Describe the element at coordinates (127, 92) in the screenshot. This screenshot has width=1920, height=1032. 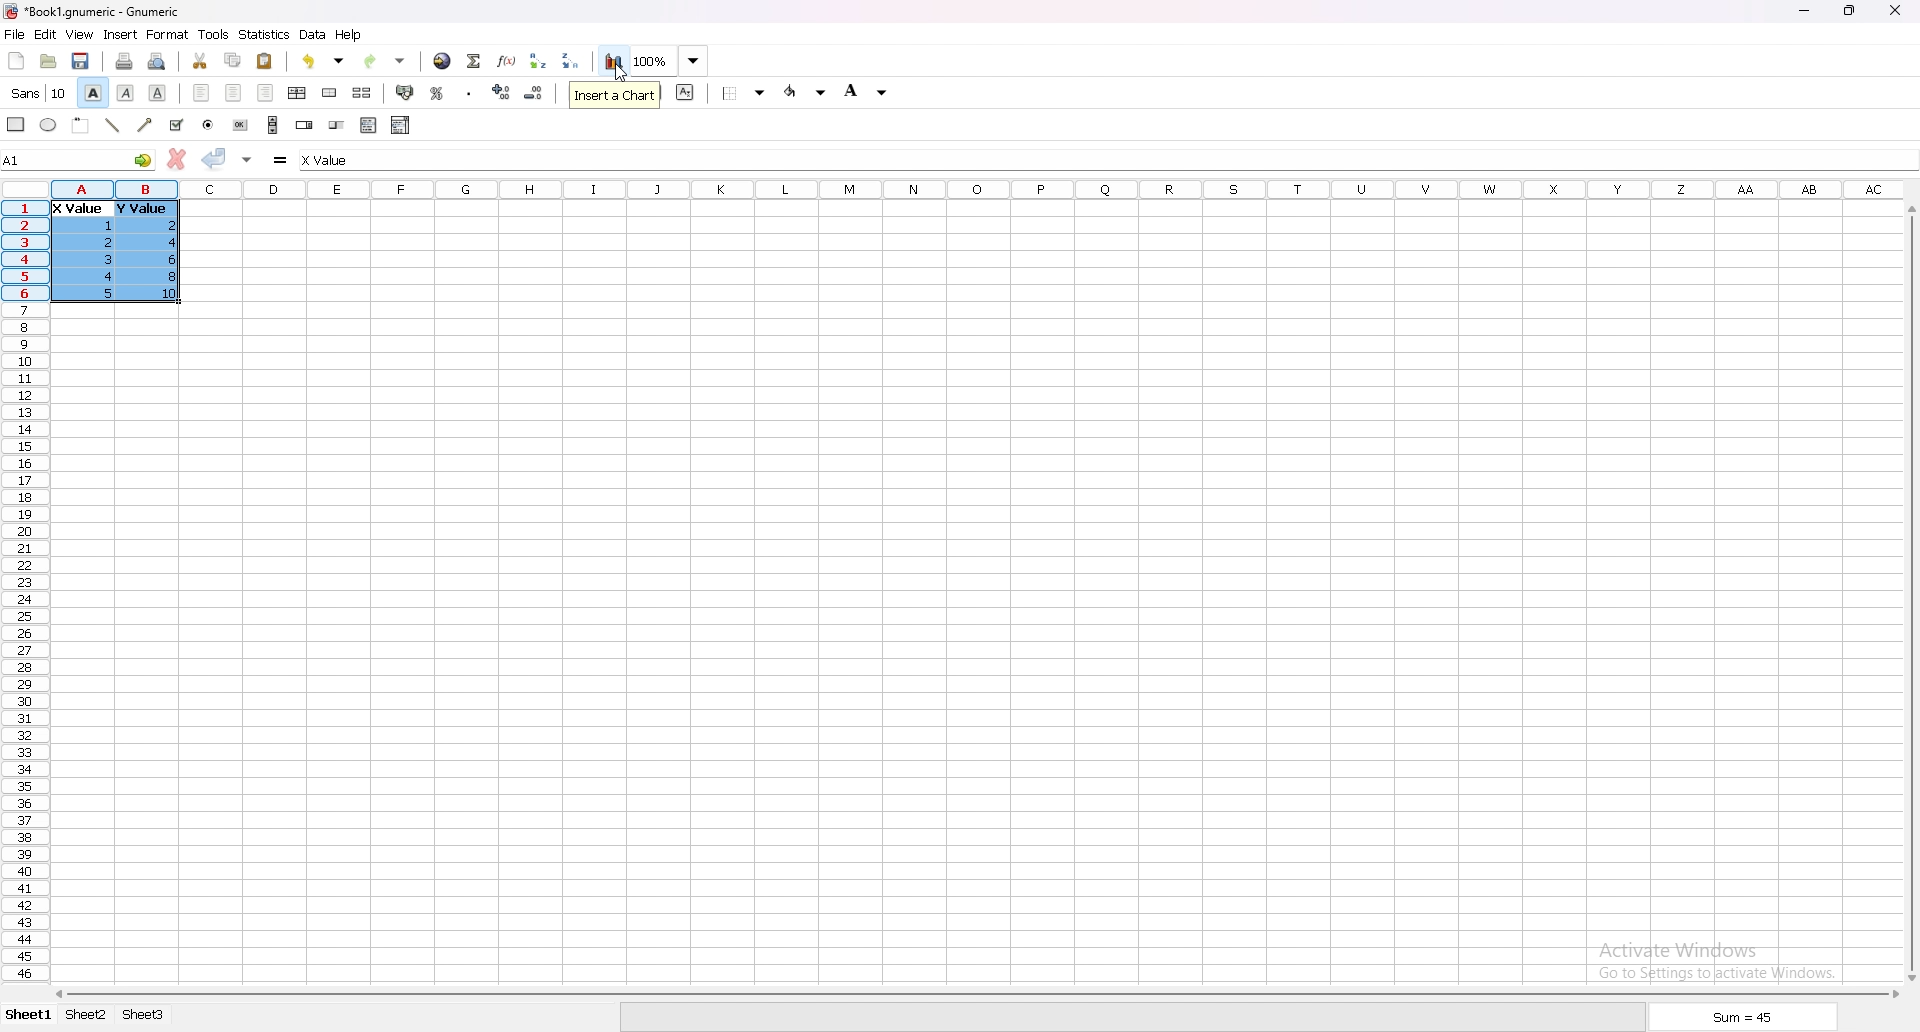
I see `italic` at that location.